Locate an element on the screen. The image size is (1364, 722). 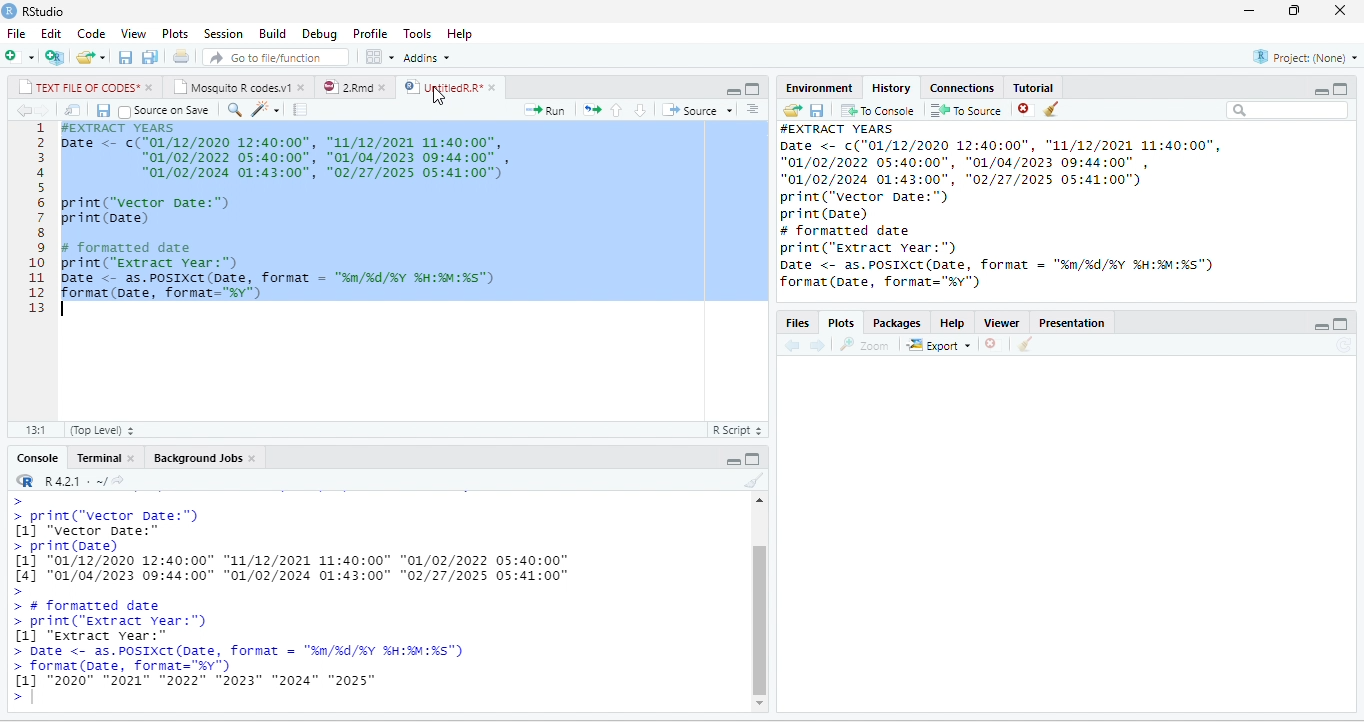
File is located at coordinates (16, 34).